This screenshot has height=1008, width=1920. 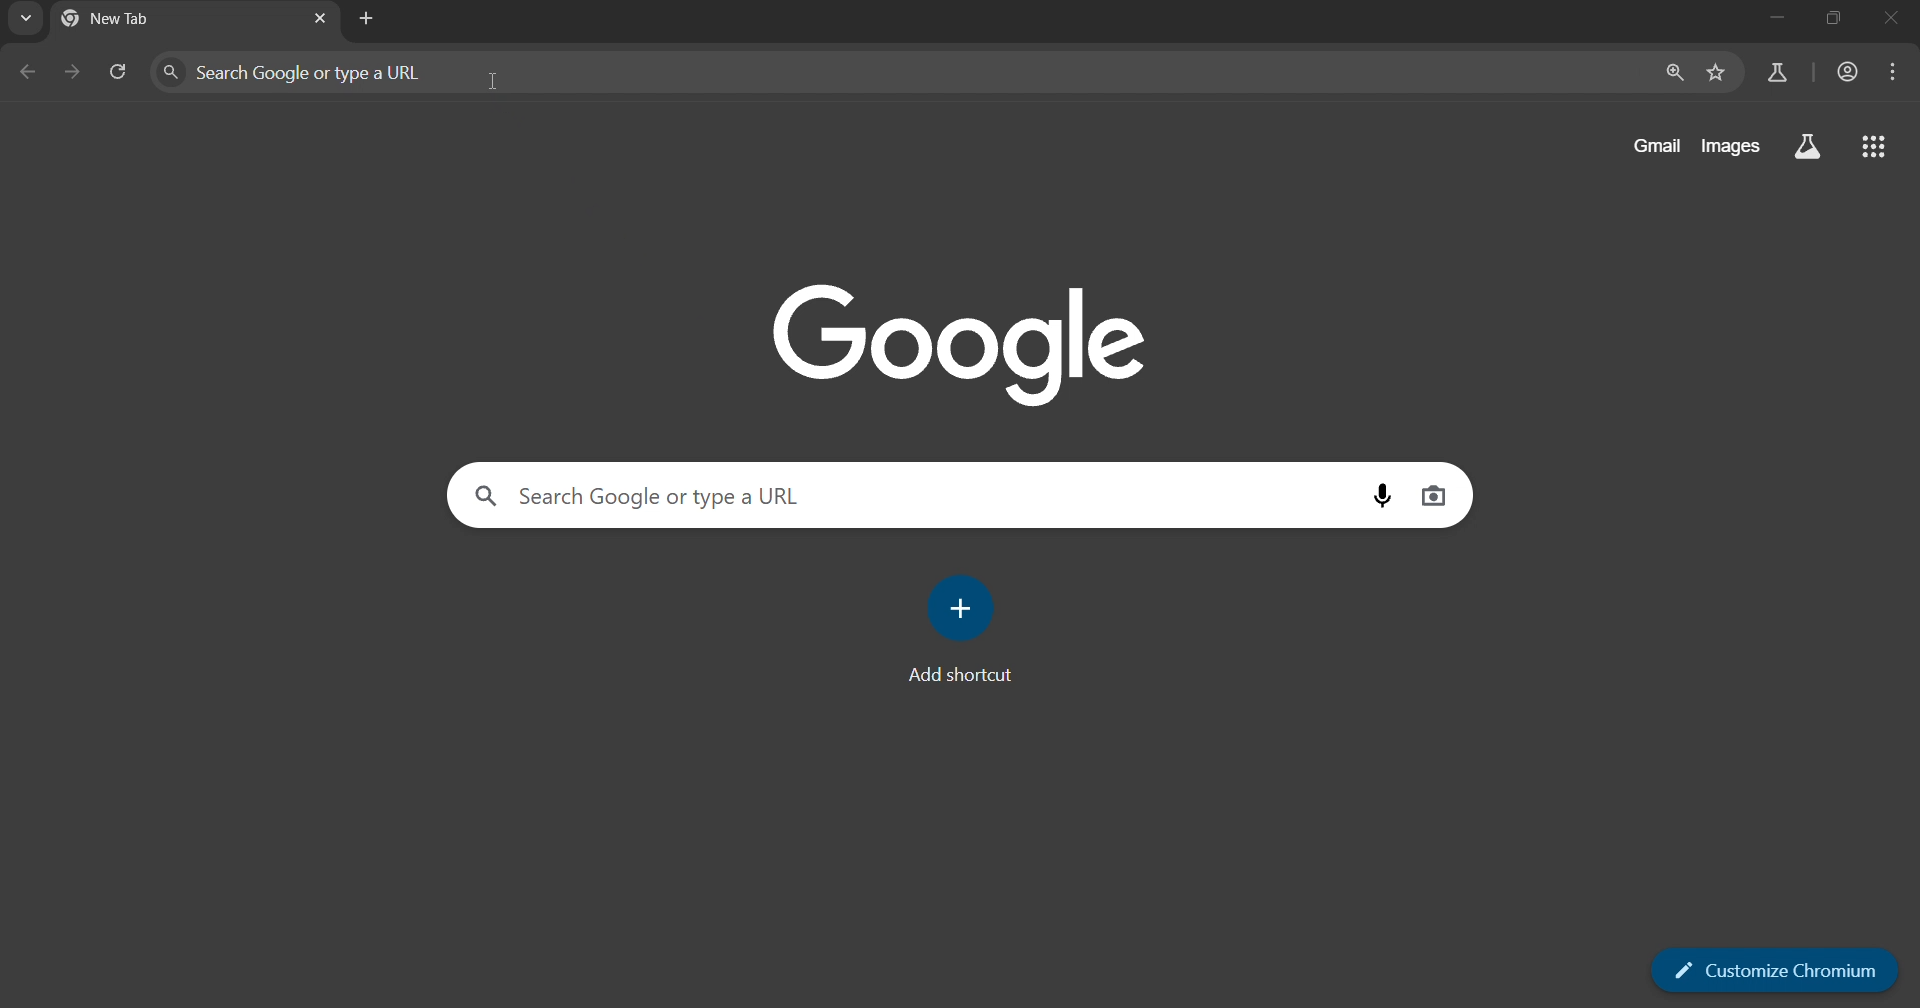 What do you see at coordinates (1894, 73) in the screenshot?
I see `menu` at bounding box center [1894, 73].